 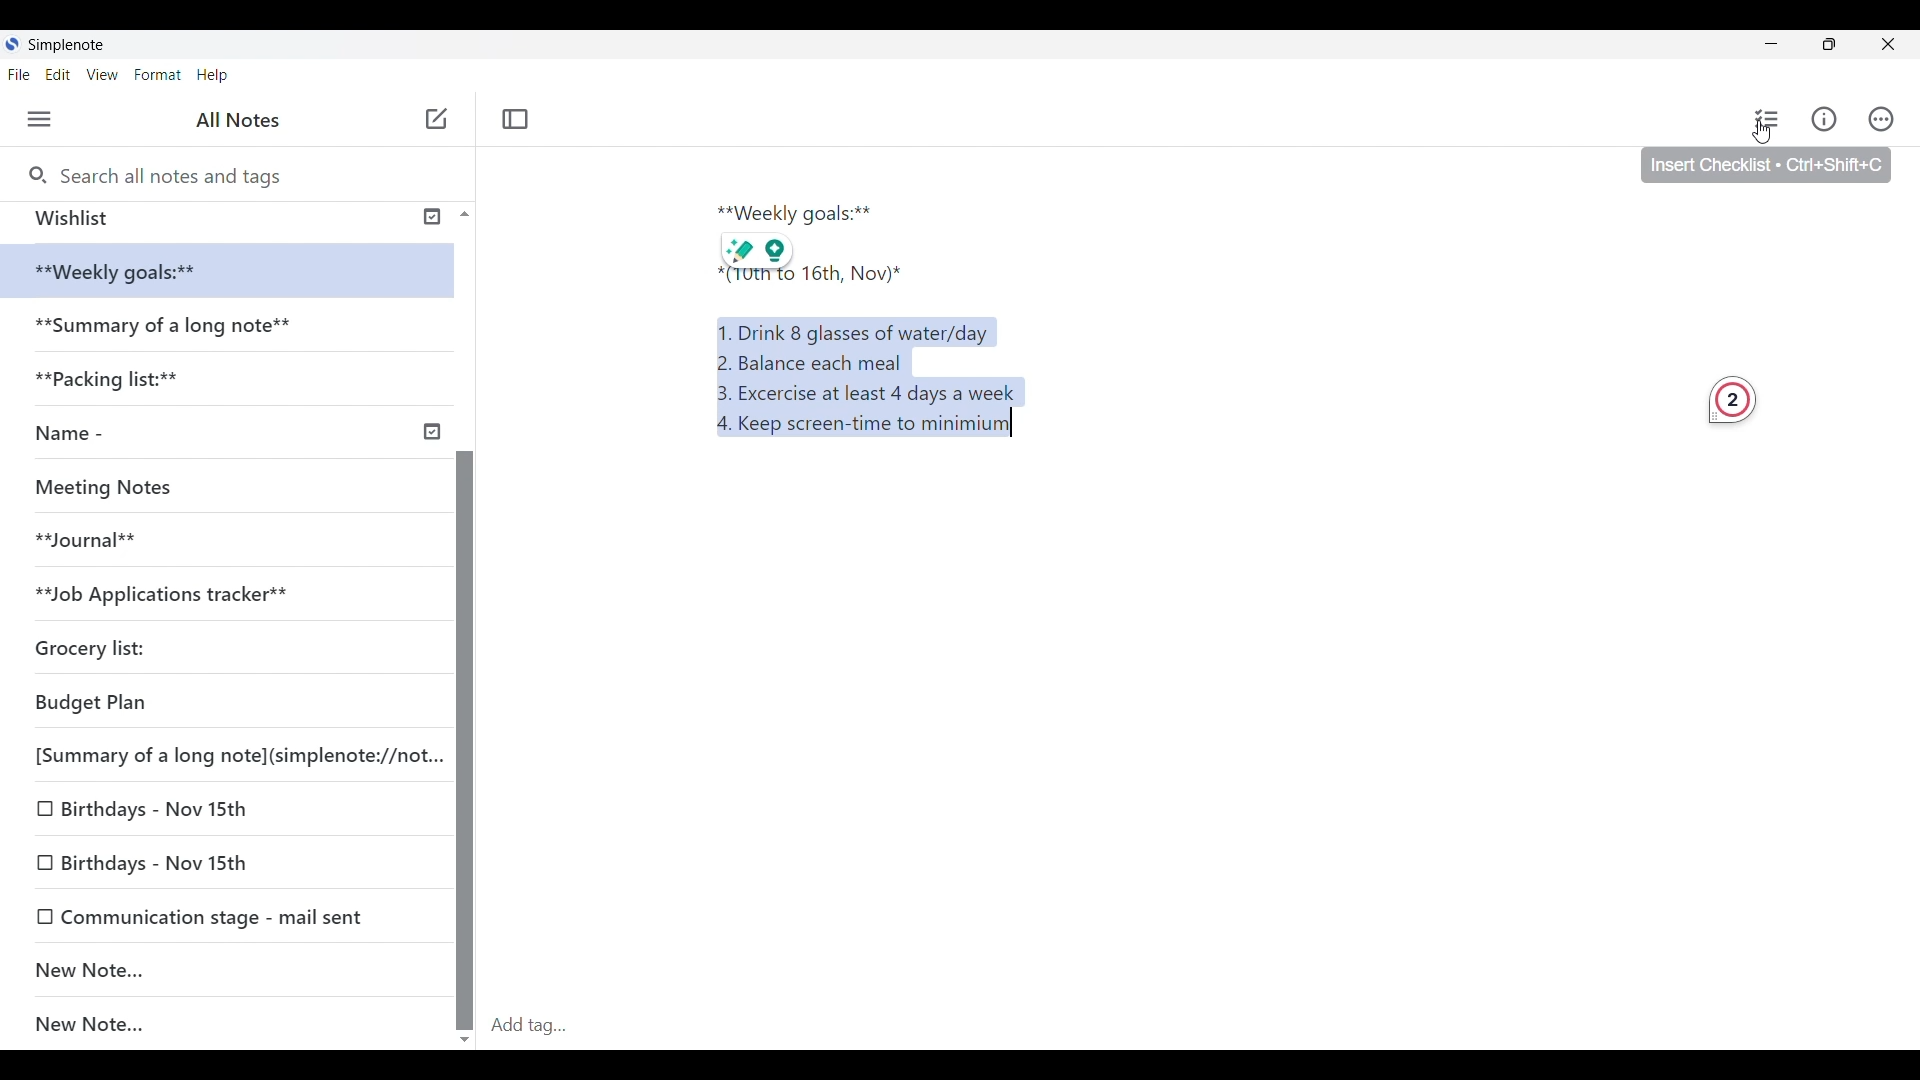 I want to click on New note, so click(x=436, y=118).